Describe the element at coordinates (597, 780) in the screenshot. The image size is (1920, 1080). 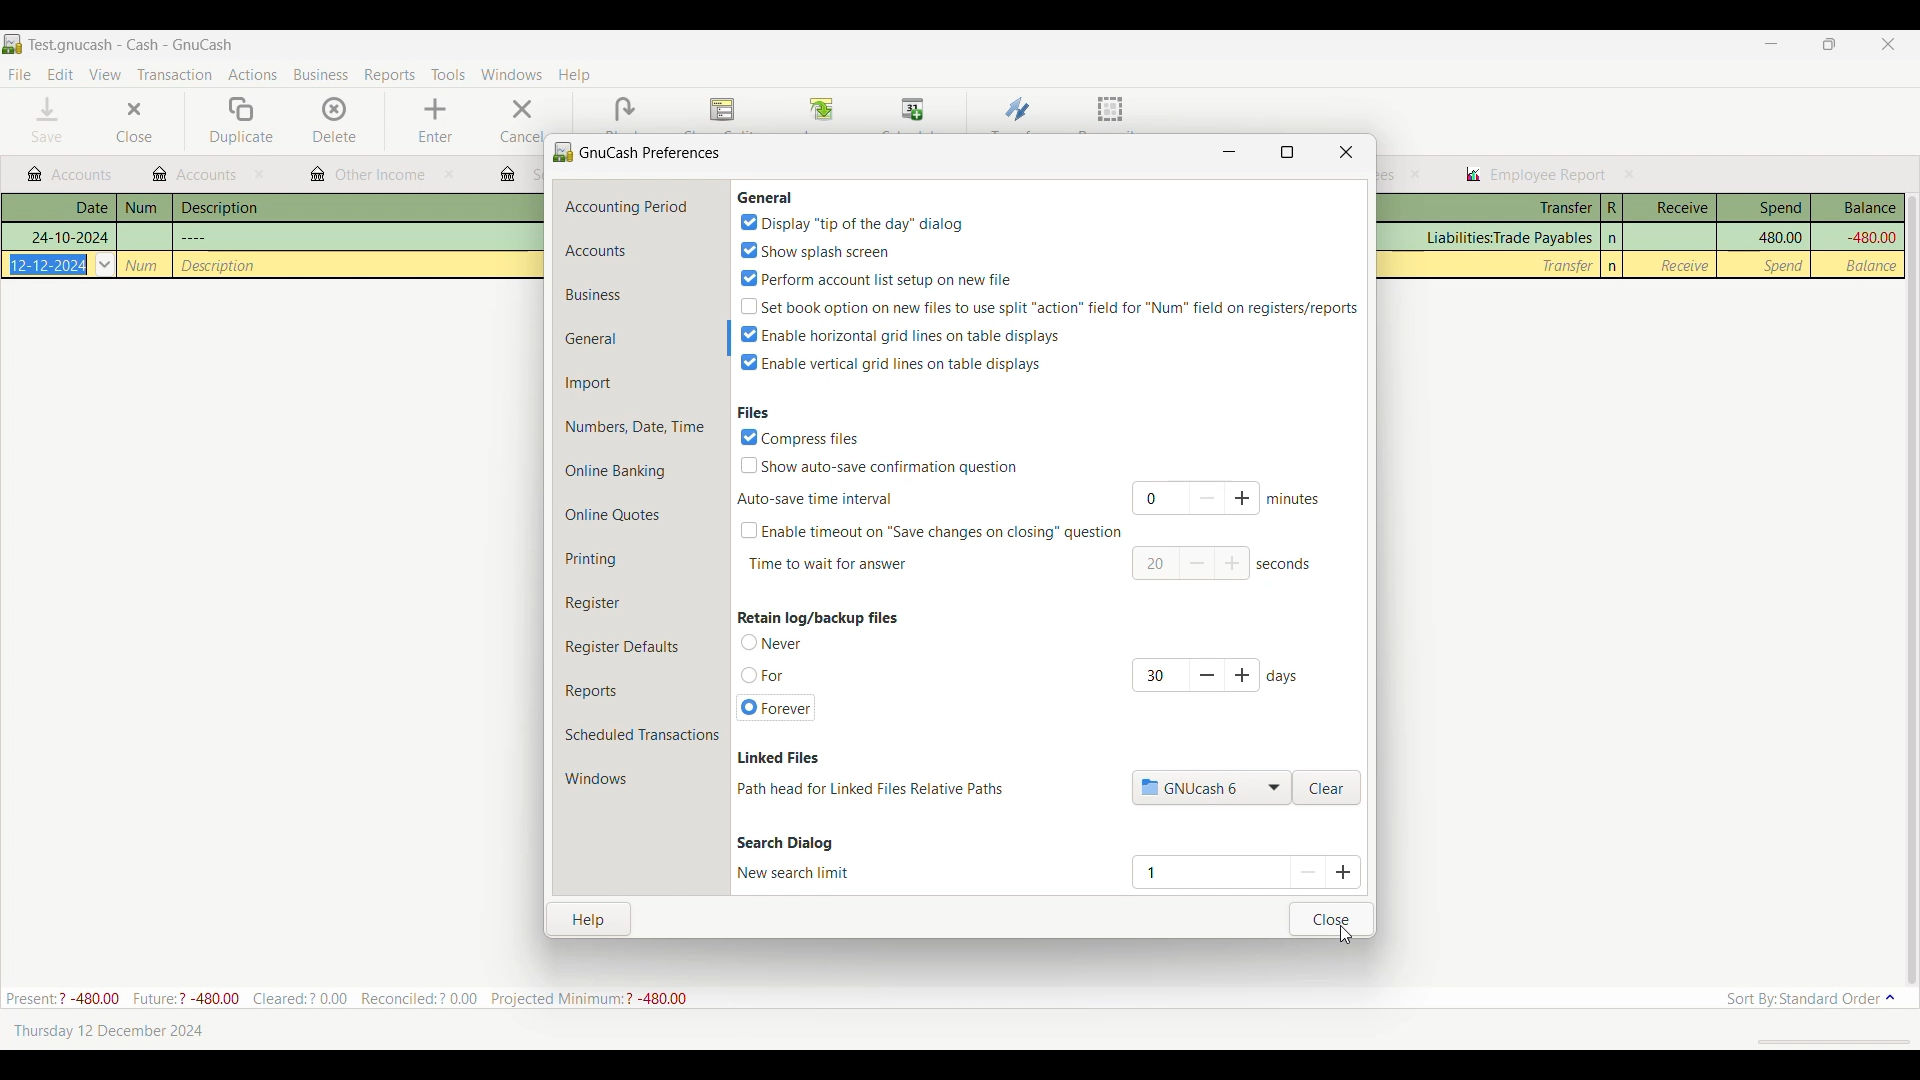
I see `Windows` at that location.